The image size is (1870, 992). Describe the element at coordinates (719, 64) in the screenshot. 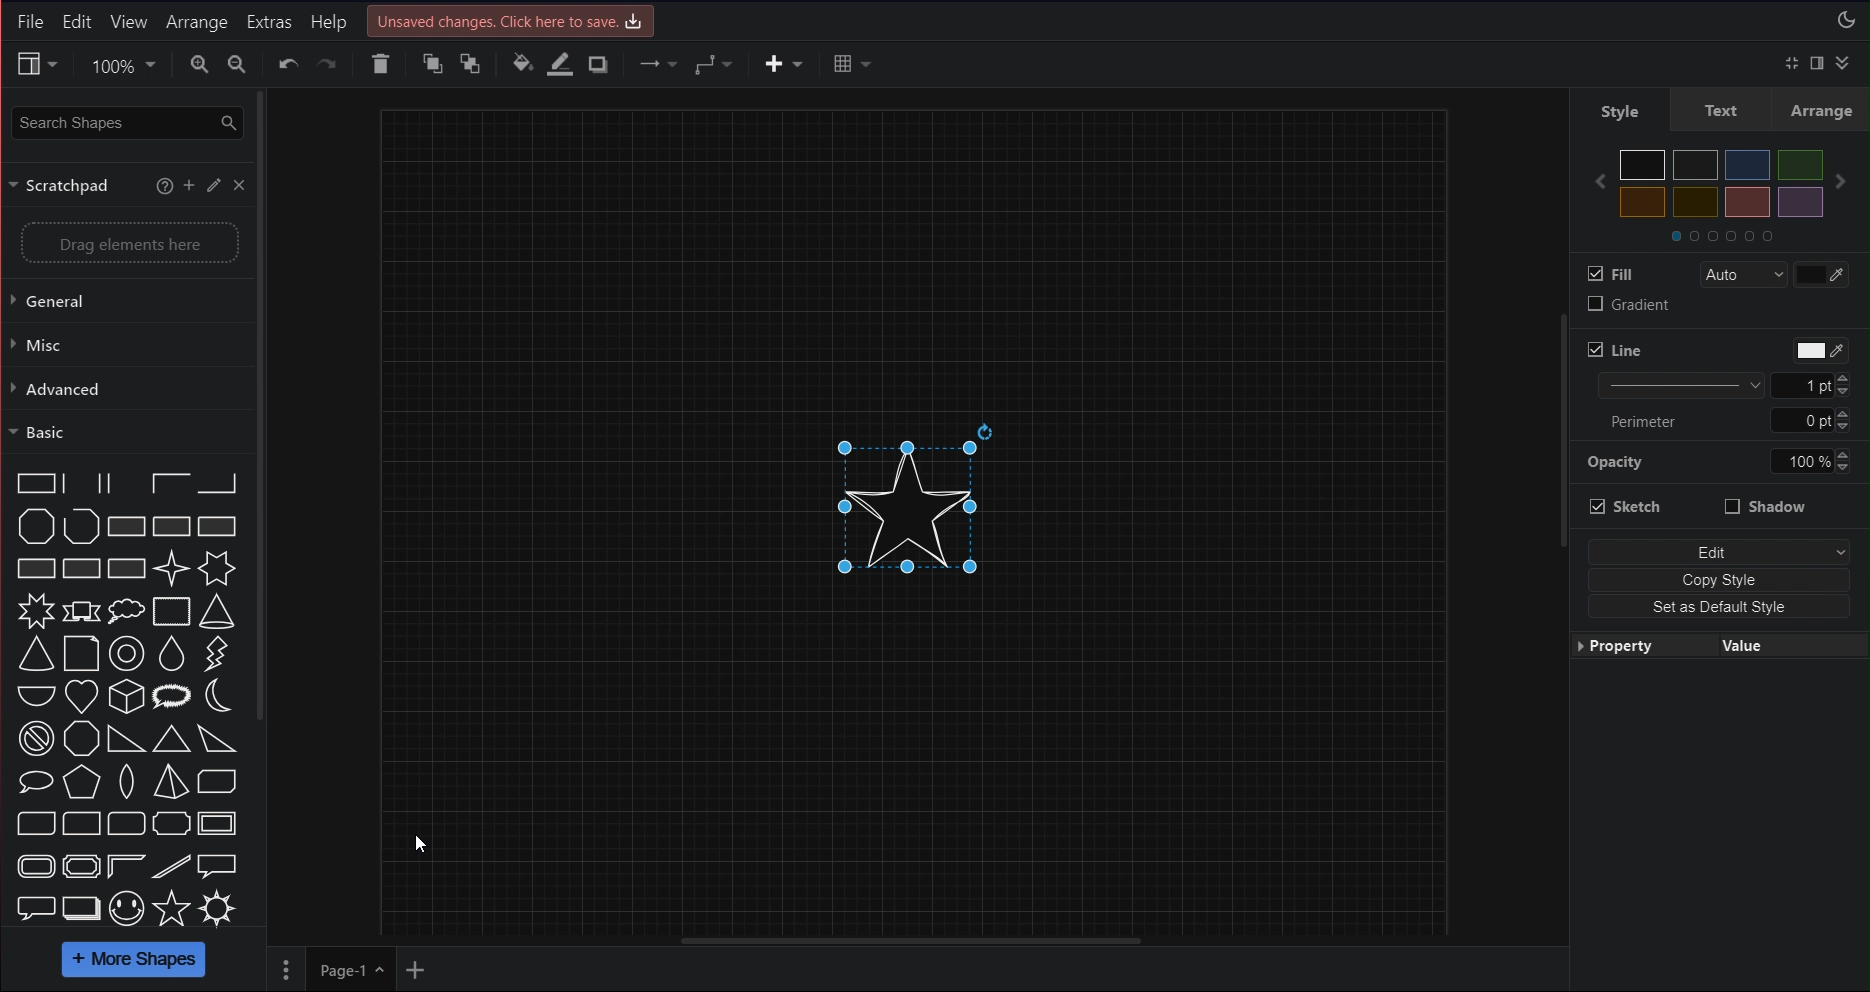

I see `Waypoint` at that location.